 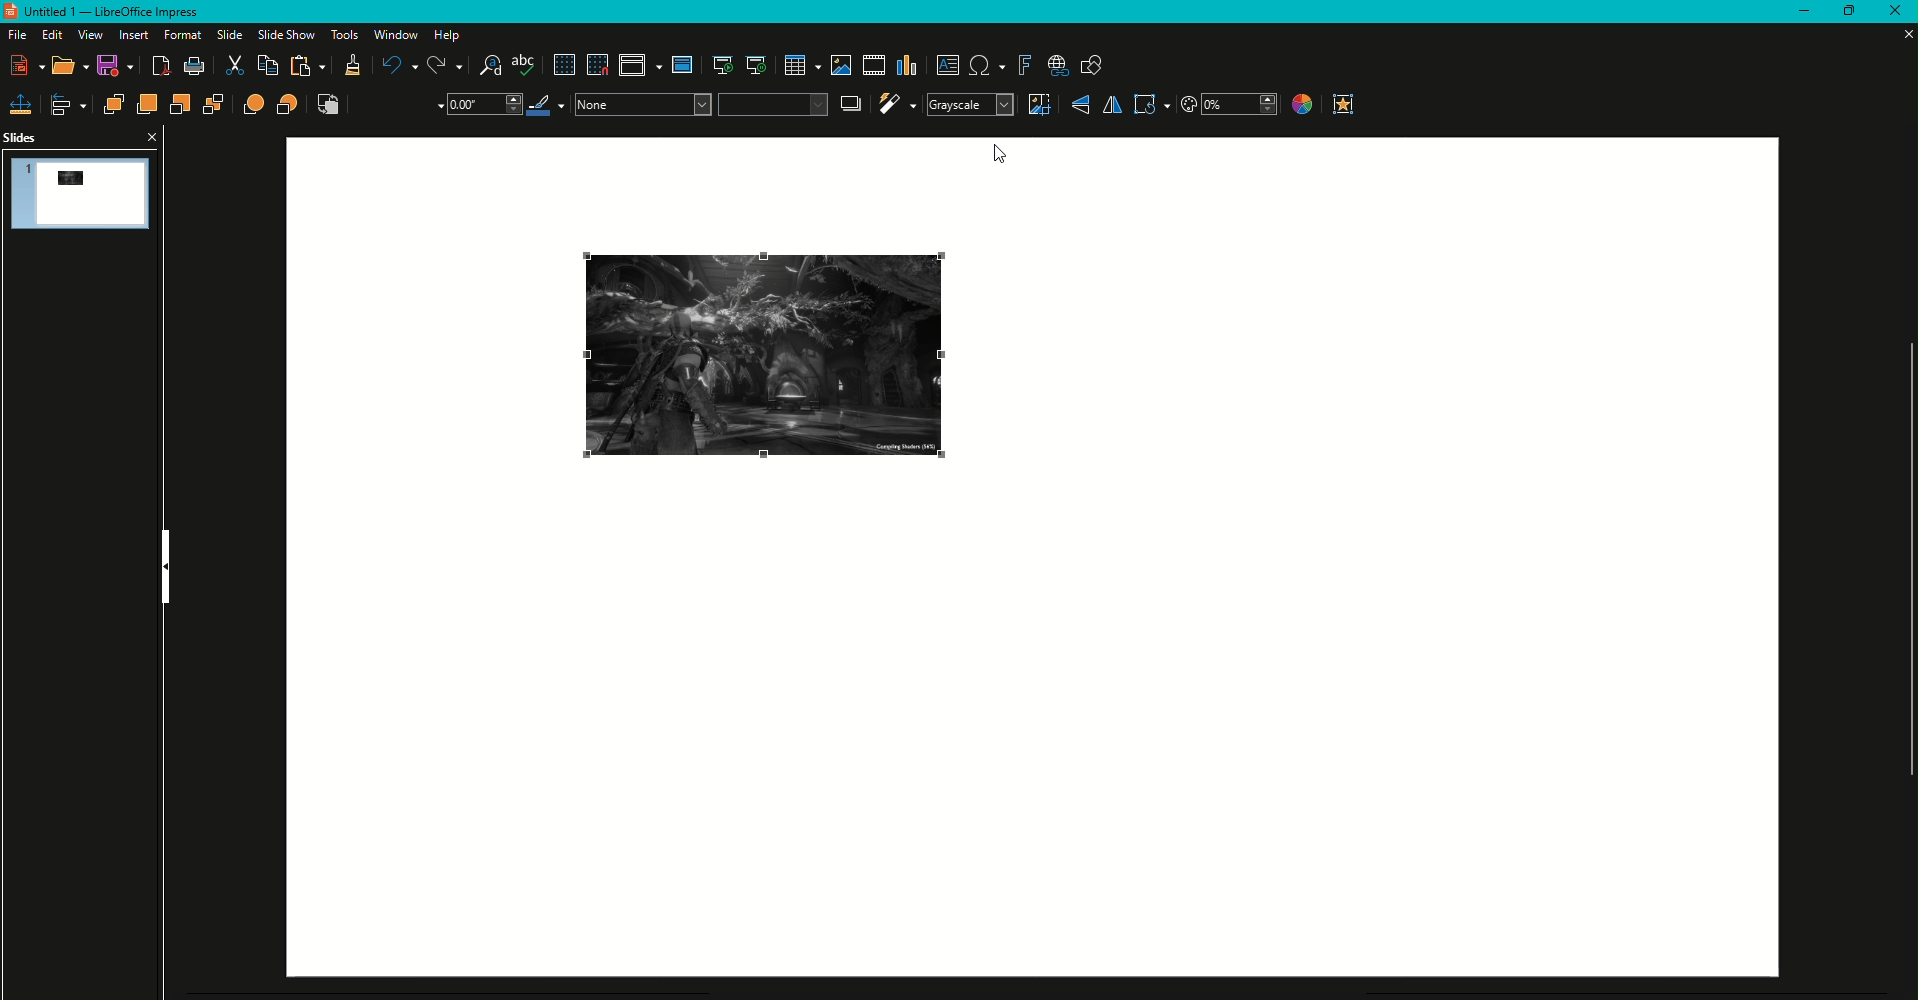 What do you see at coordinates (179, 35) in the screenshot?
I see `Format` at bounding box center [179, 35].